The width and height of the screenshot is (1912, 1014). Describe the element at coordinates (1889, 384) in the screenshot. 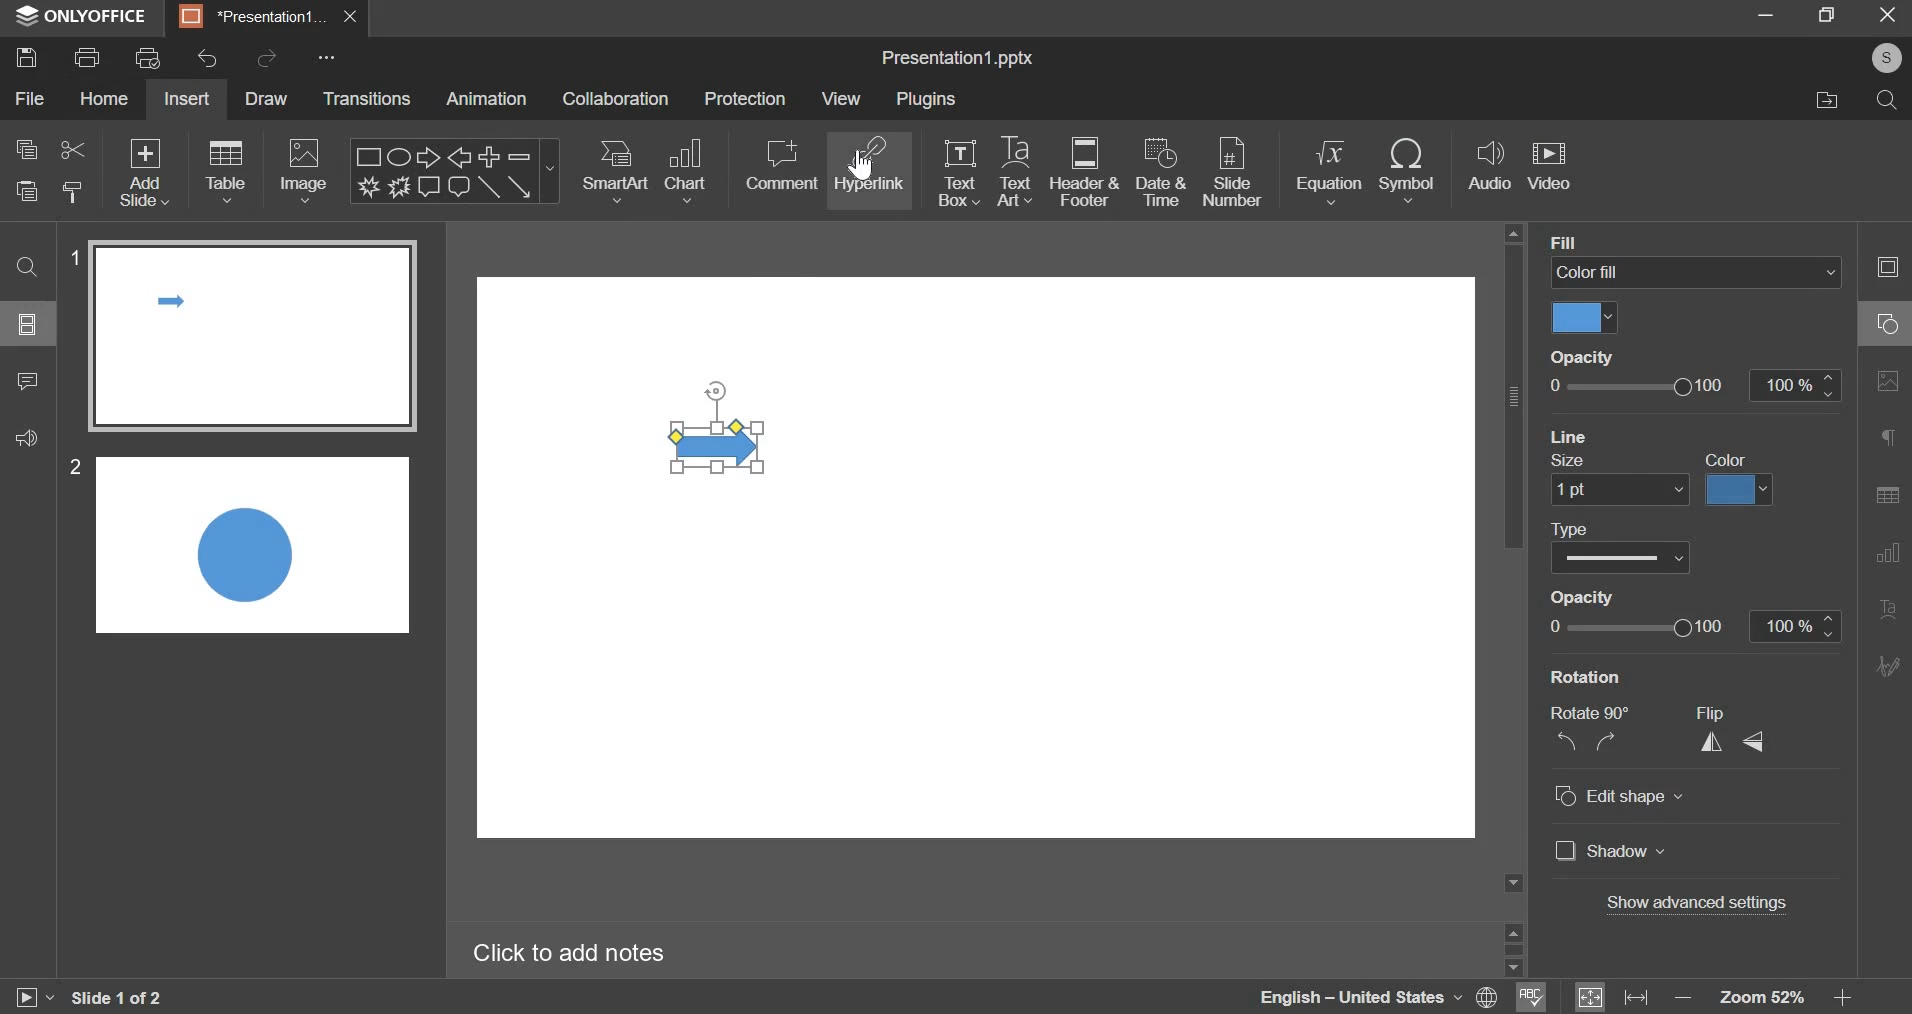

I see `Image settings` at that location.